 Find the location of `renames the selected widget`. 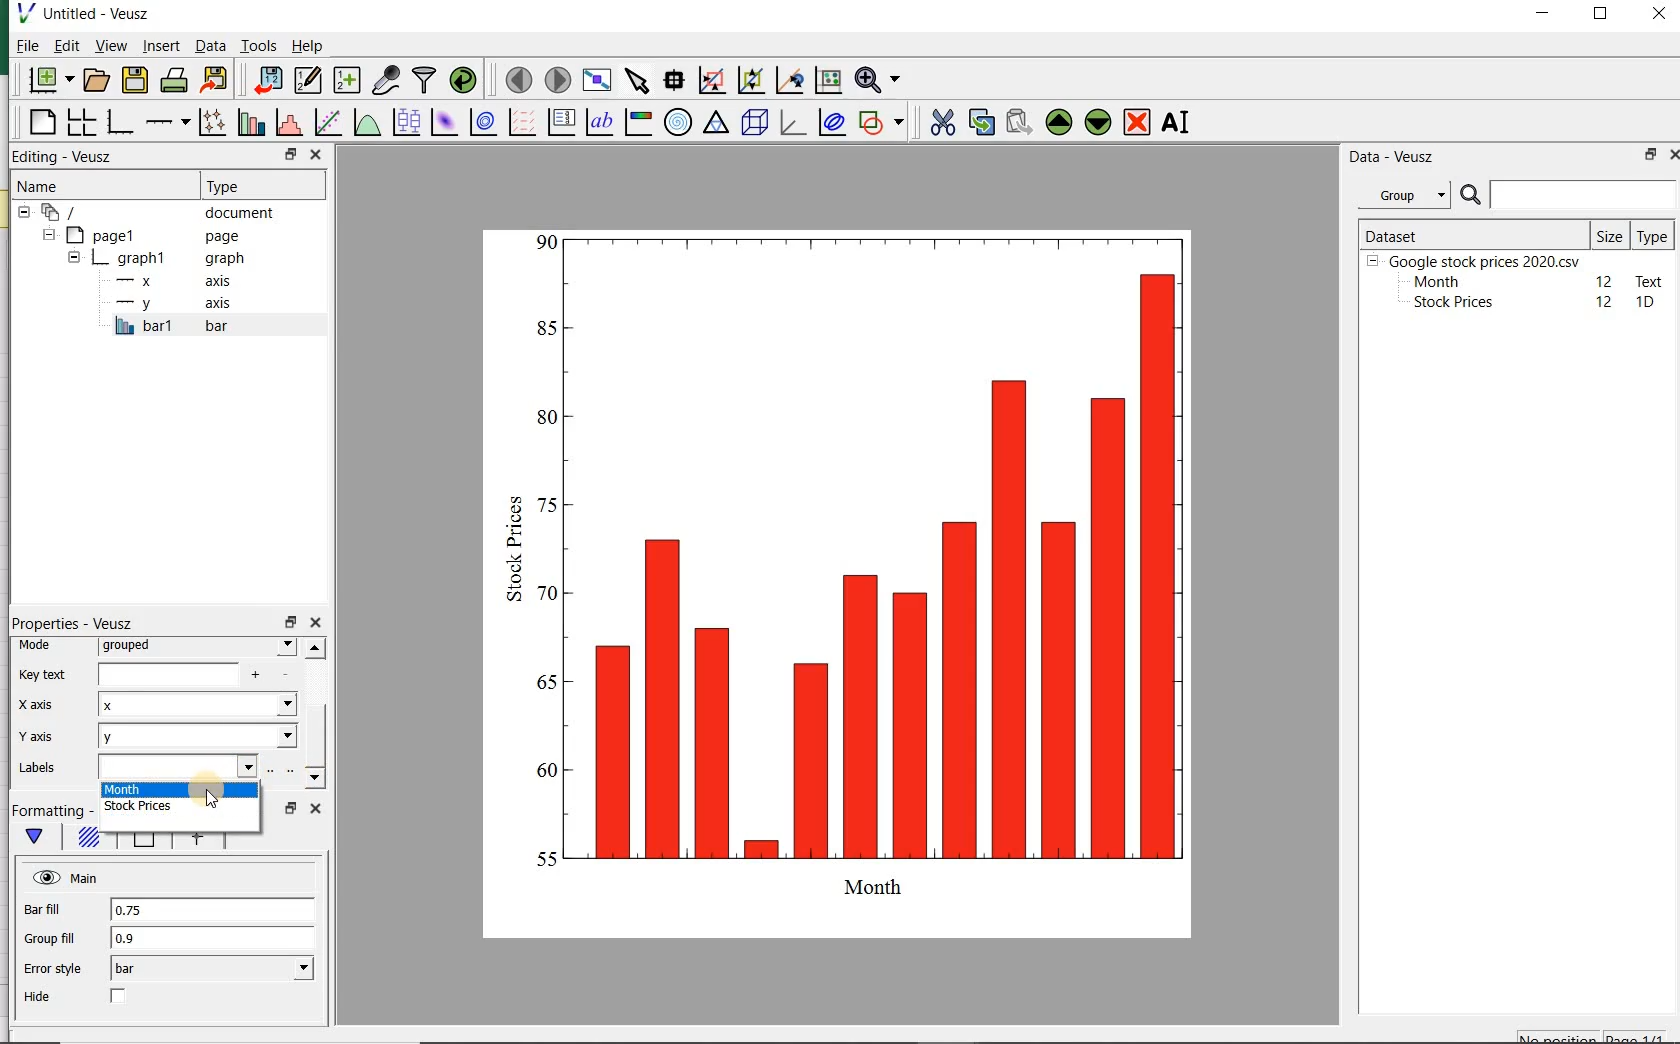

renames the selected widget is located at coordinates (1173, 125).